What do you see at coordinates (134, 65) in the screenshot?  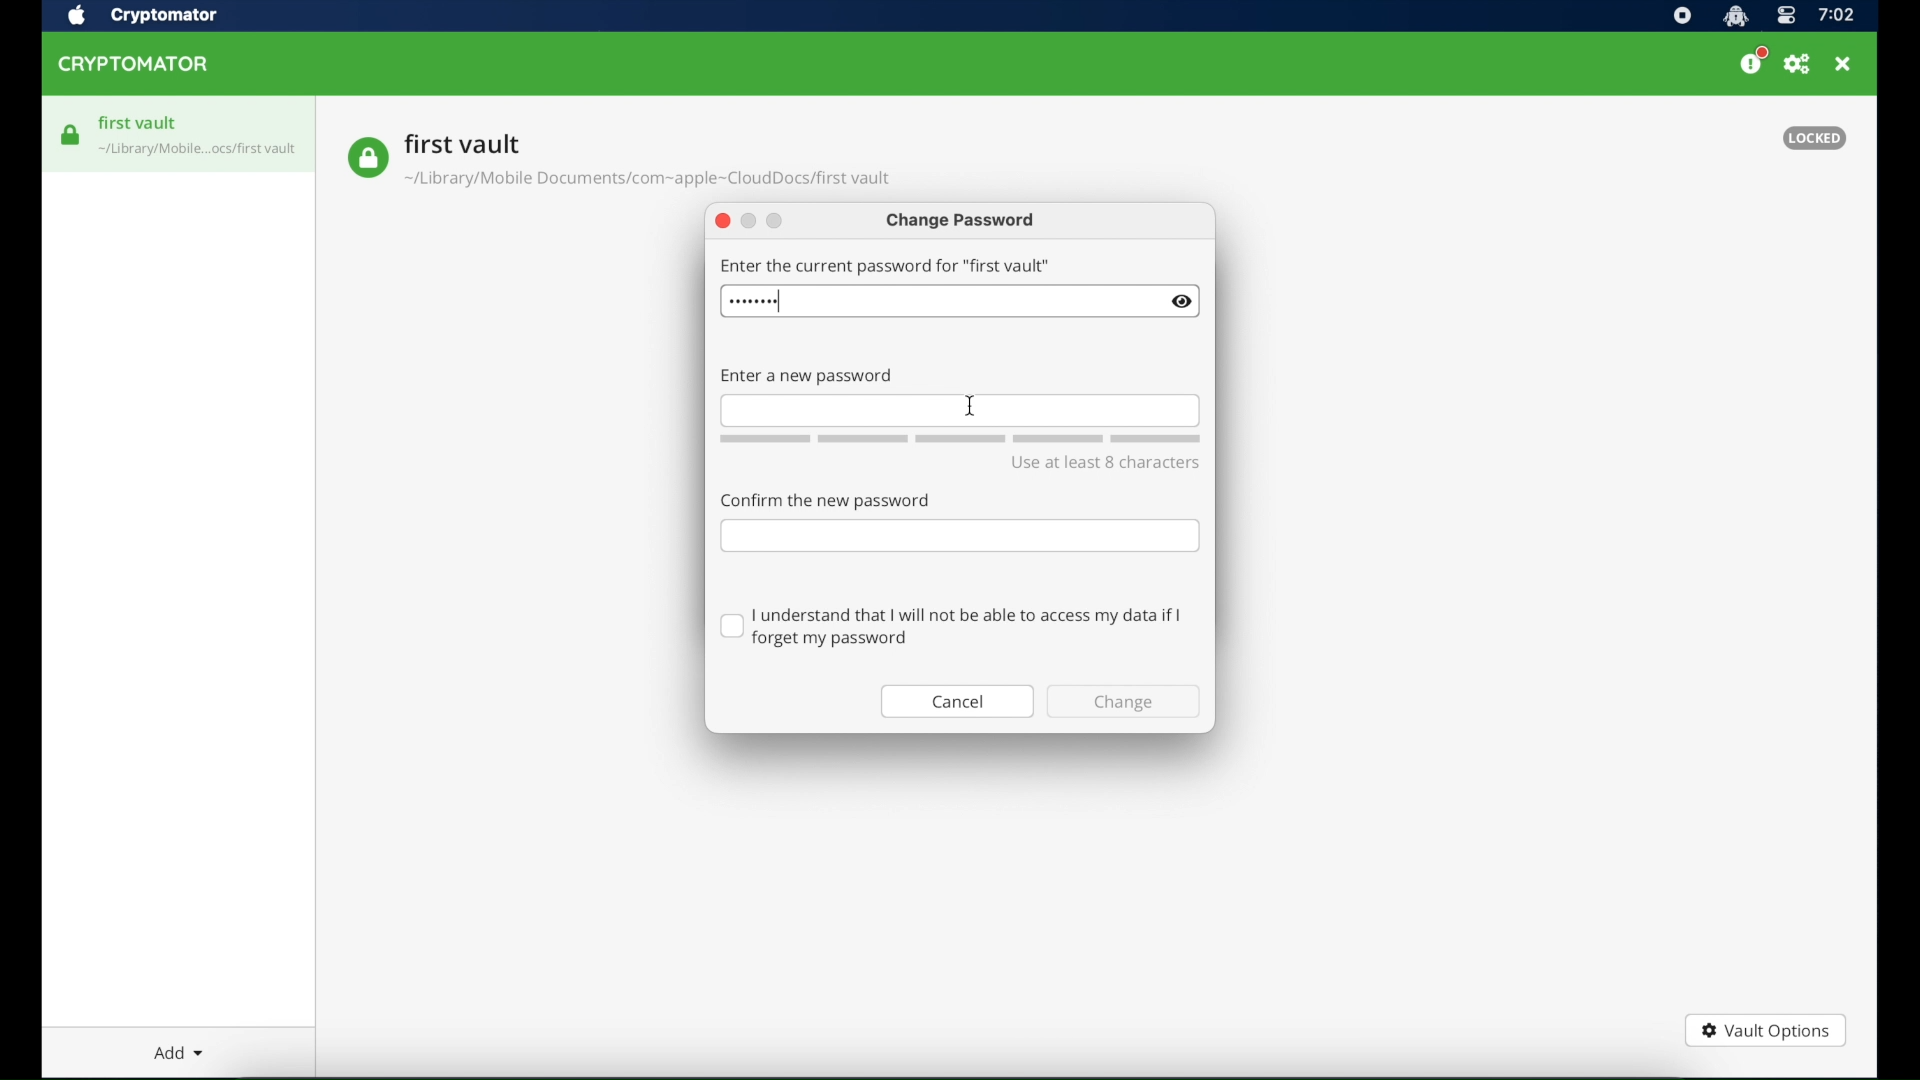 I see `cryptomator` at bounding box center [134, 65].